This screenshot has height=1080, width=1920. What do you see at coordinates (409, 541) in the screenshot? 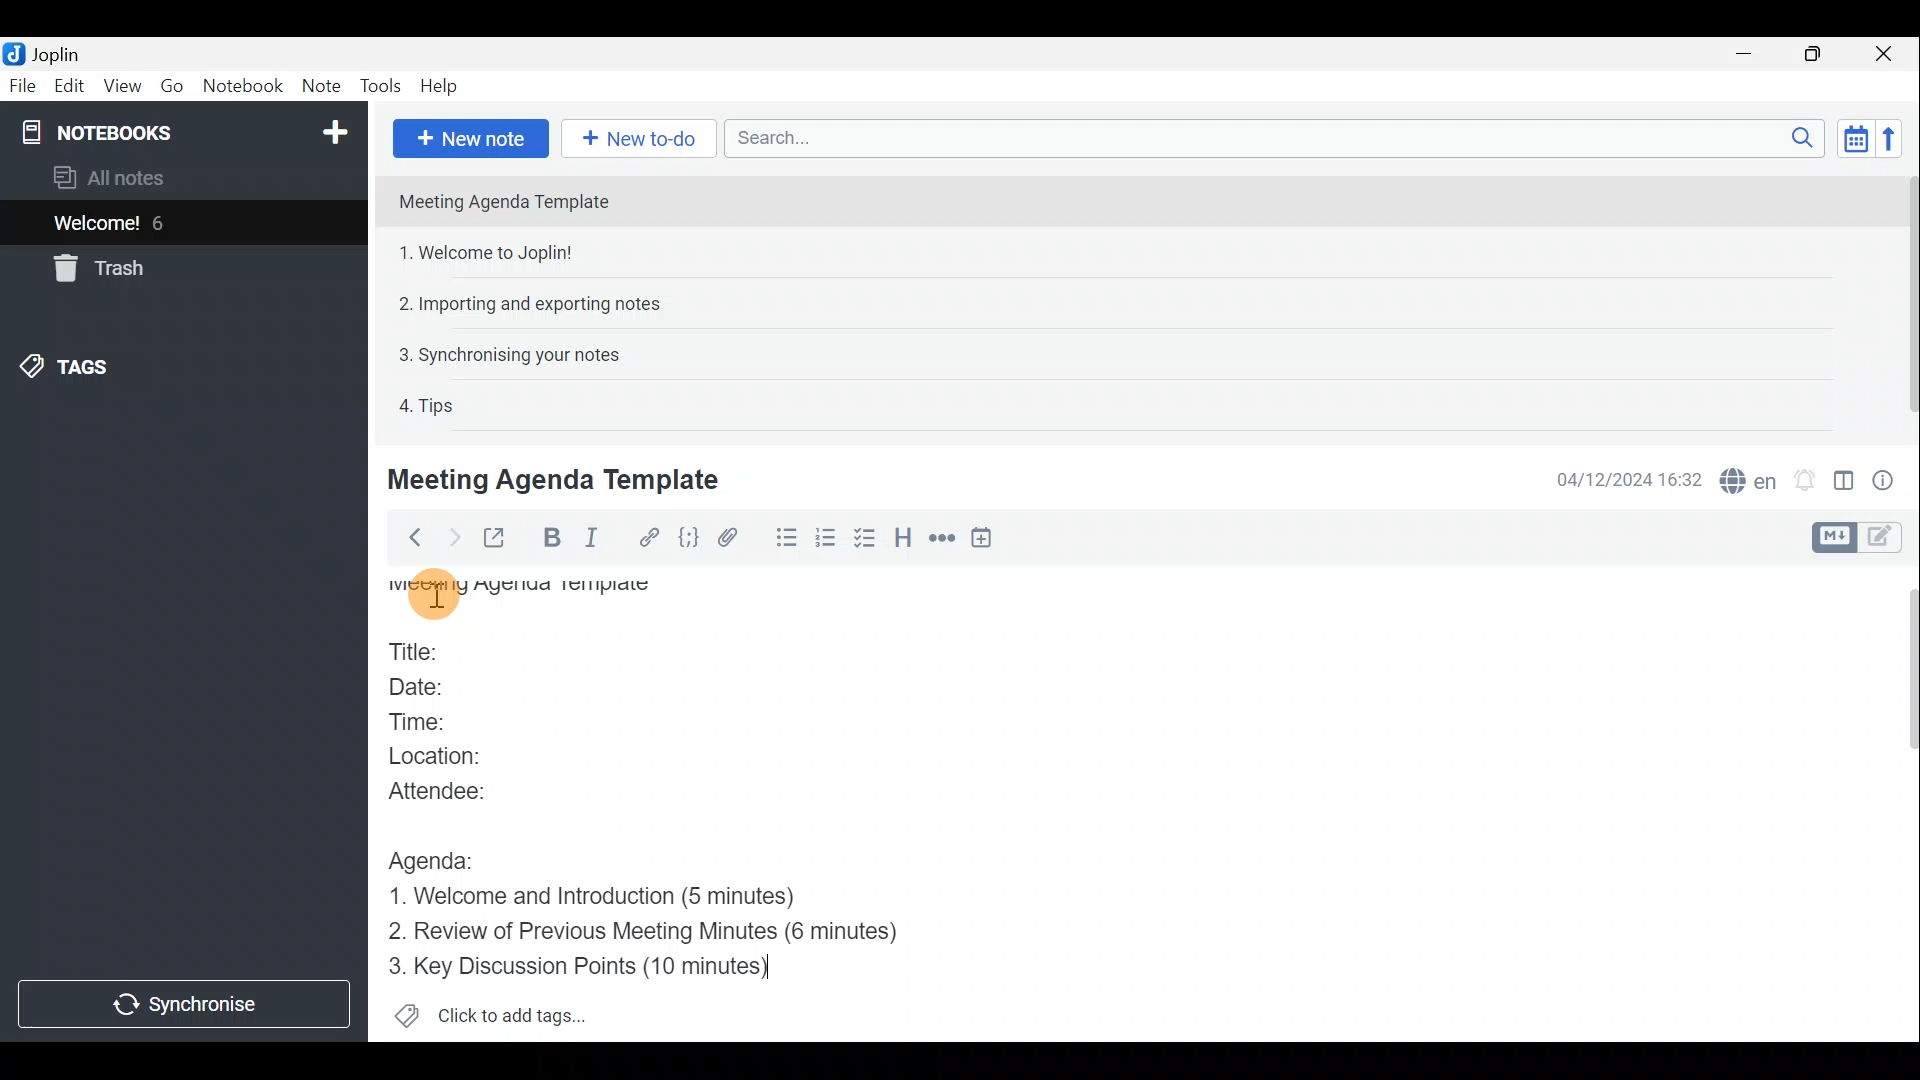
I see `Back` at bounding box center [409, 541].